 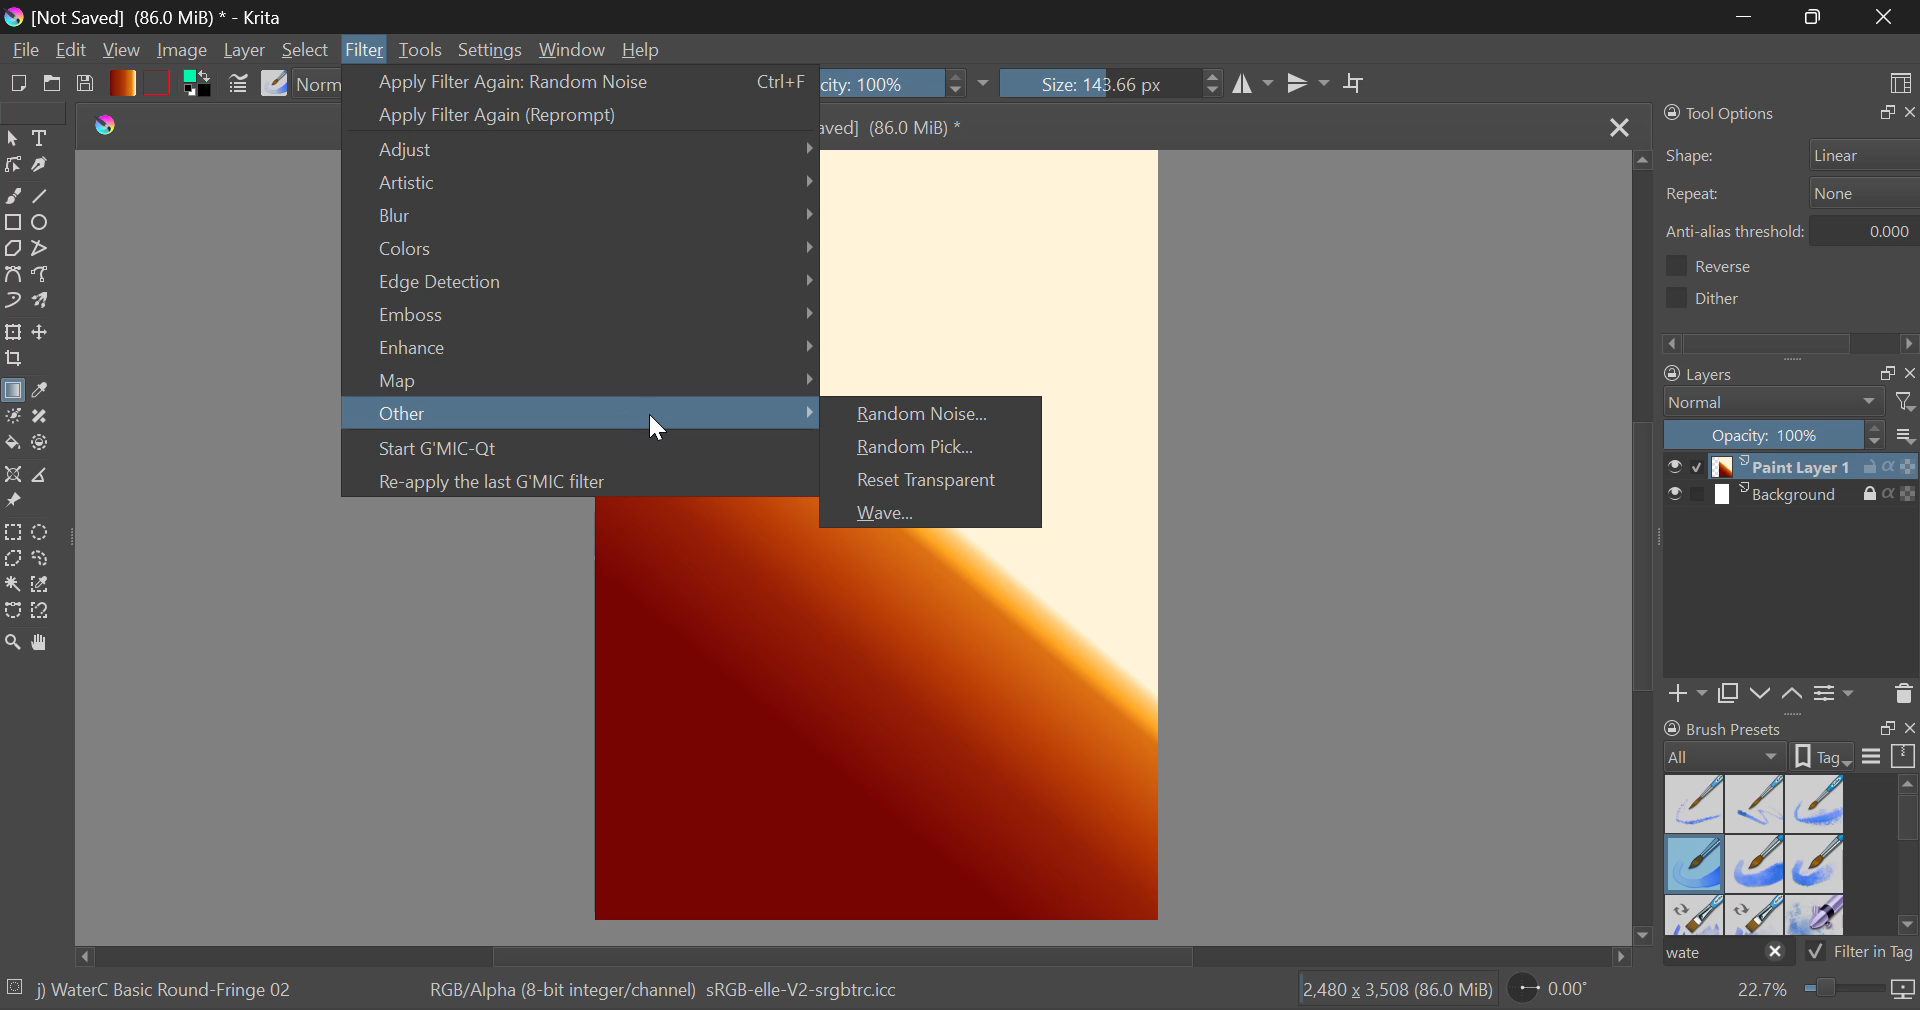 I want to click on Pattern, so click(x=160, y=81).